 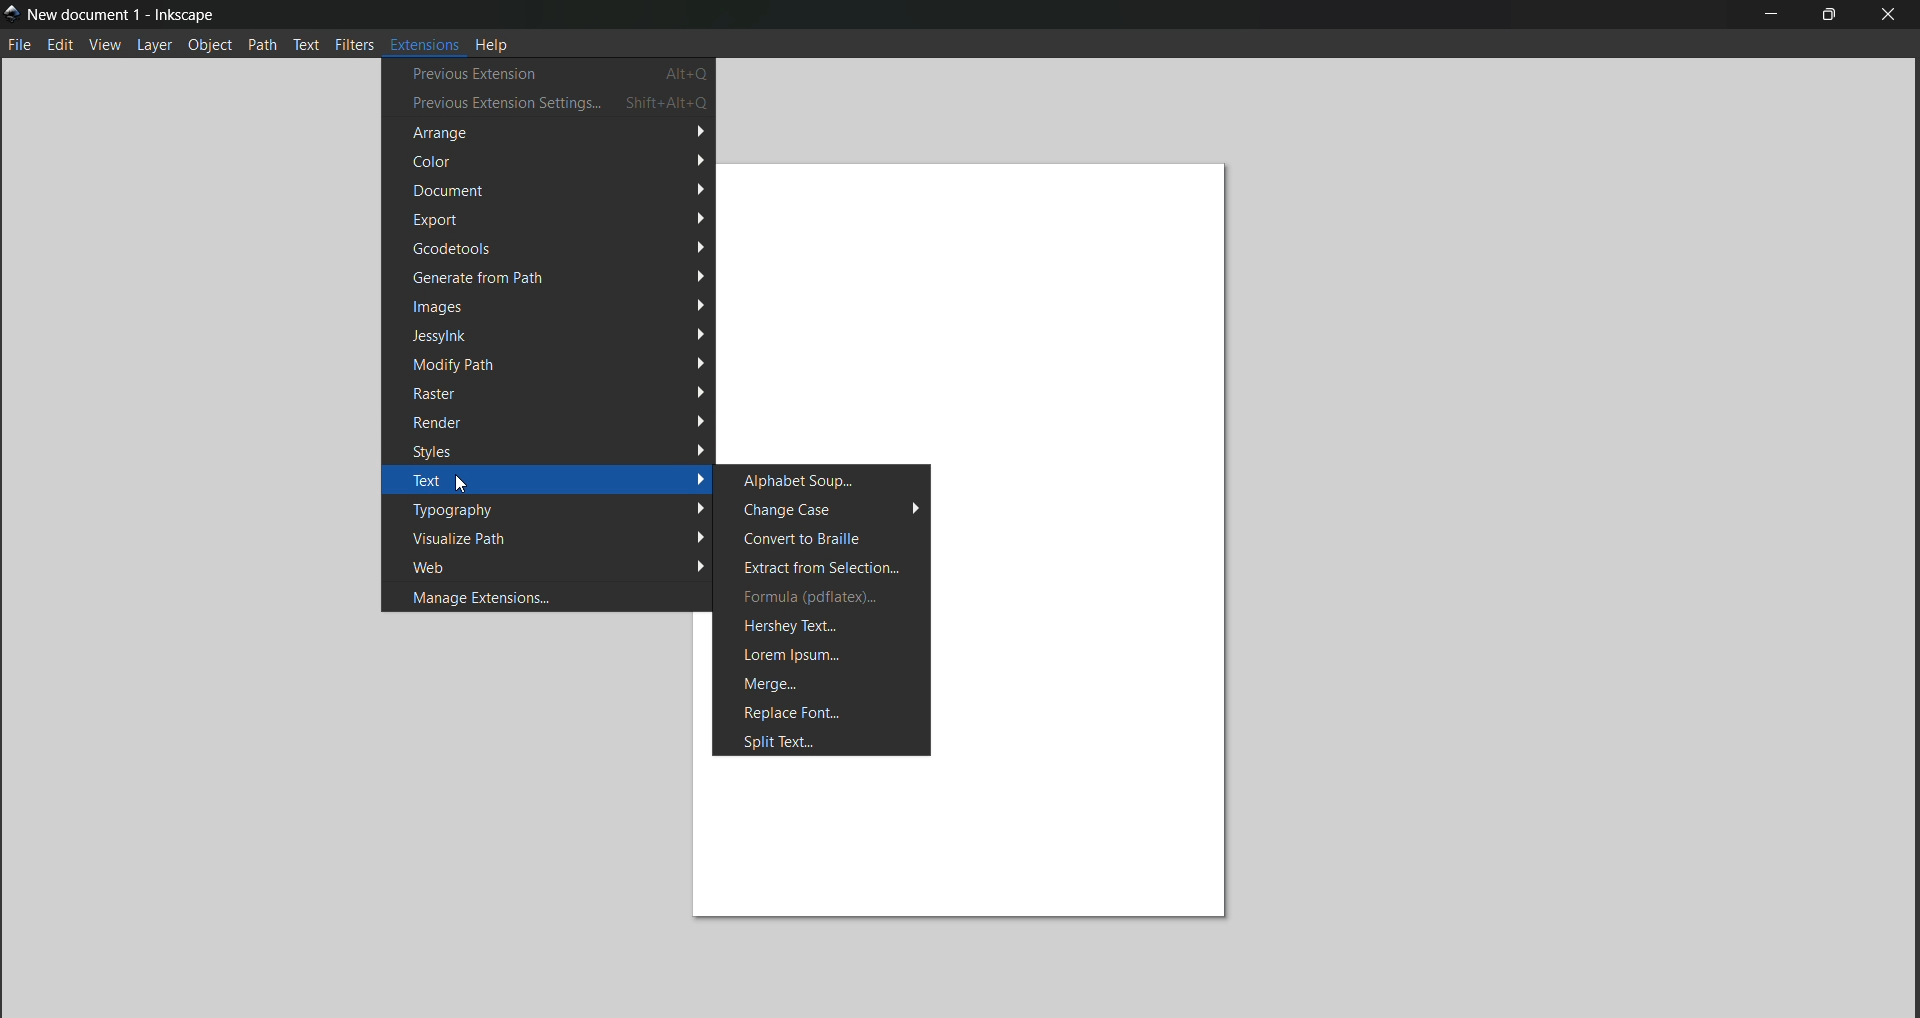 I want to click on visualize path, so click(x=554, y=537).